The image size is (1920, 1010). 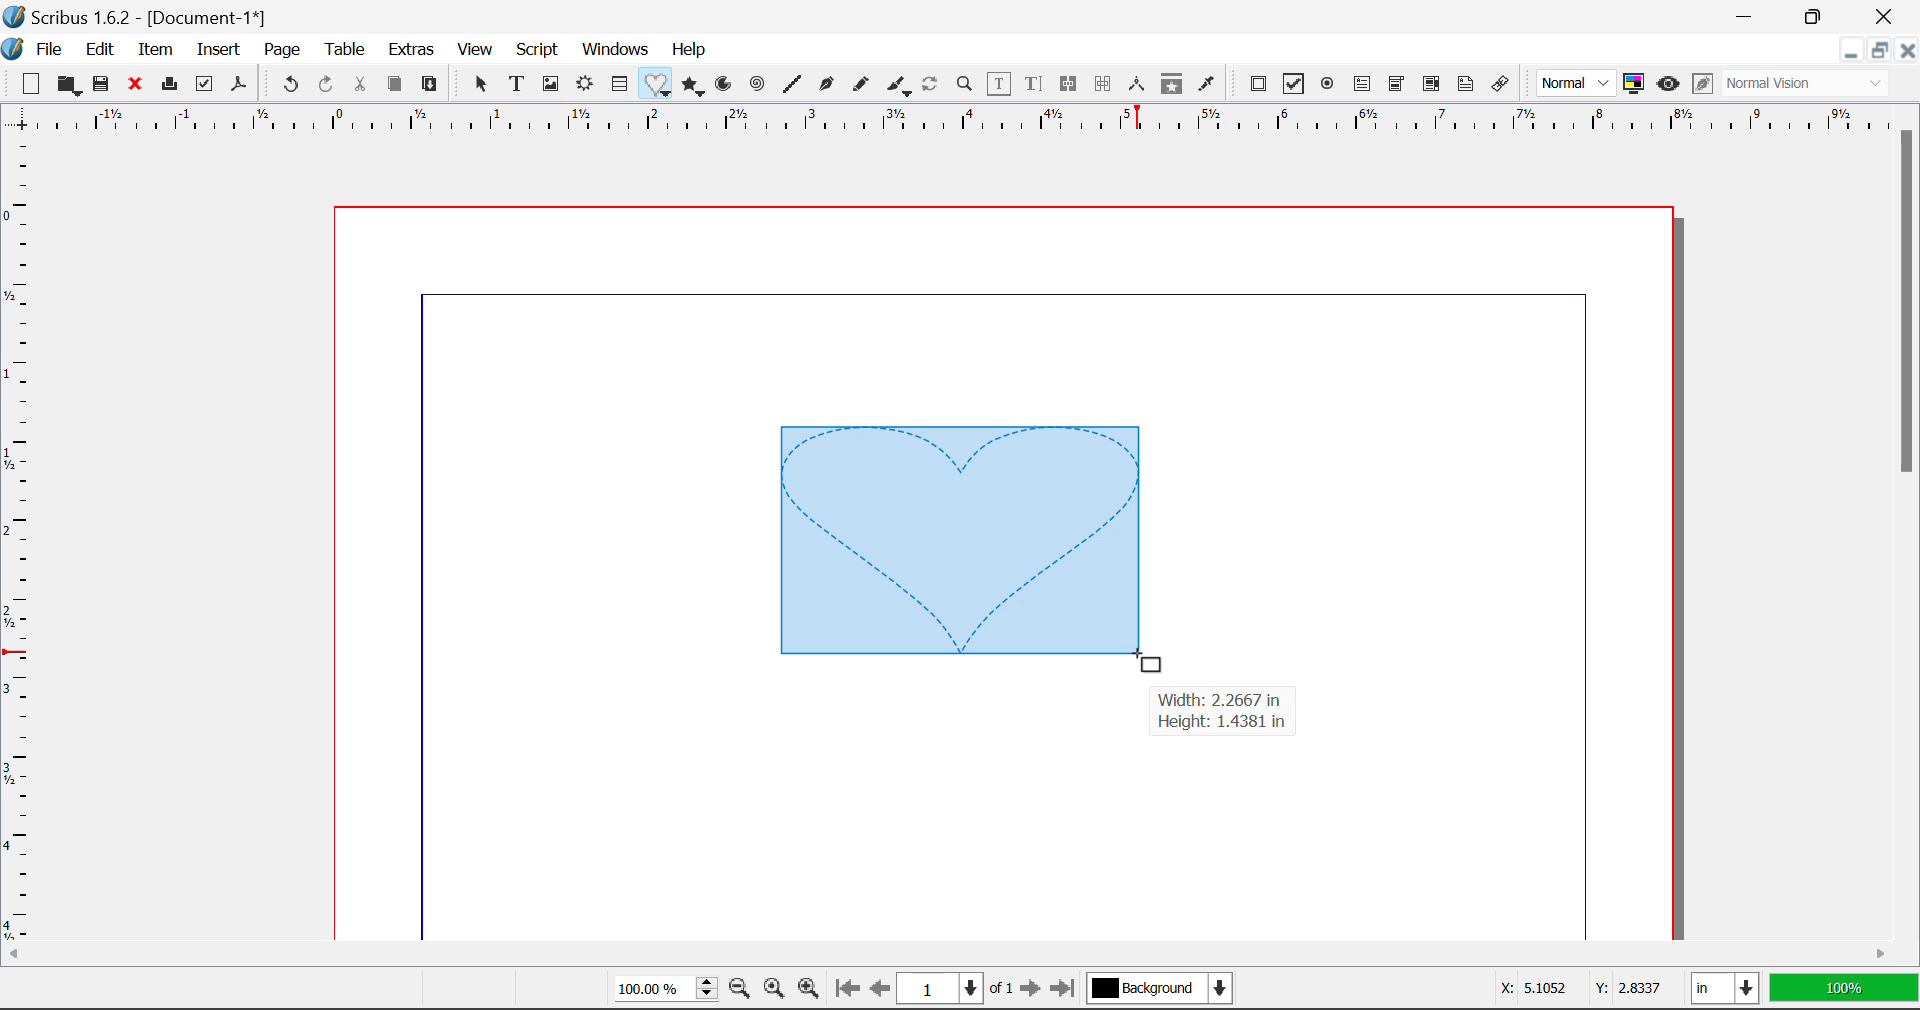 What do you see at coordinates (415, 51) in the screenshot?
I see `Extras` at bounding box center [415, 51].